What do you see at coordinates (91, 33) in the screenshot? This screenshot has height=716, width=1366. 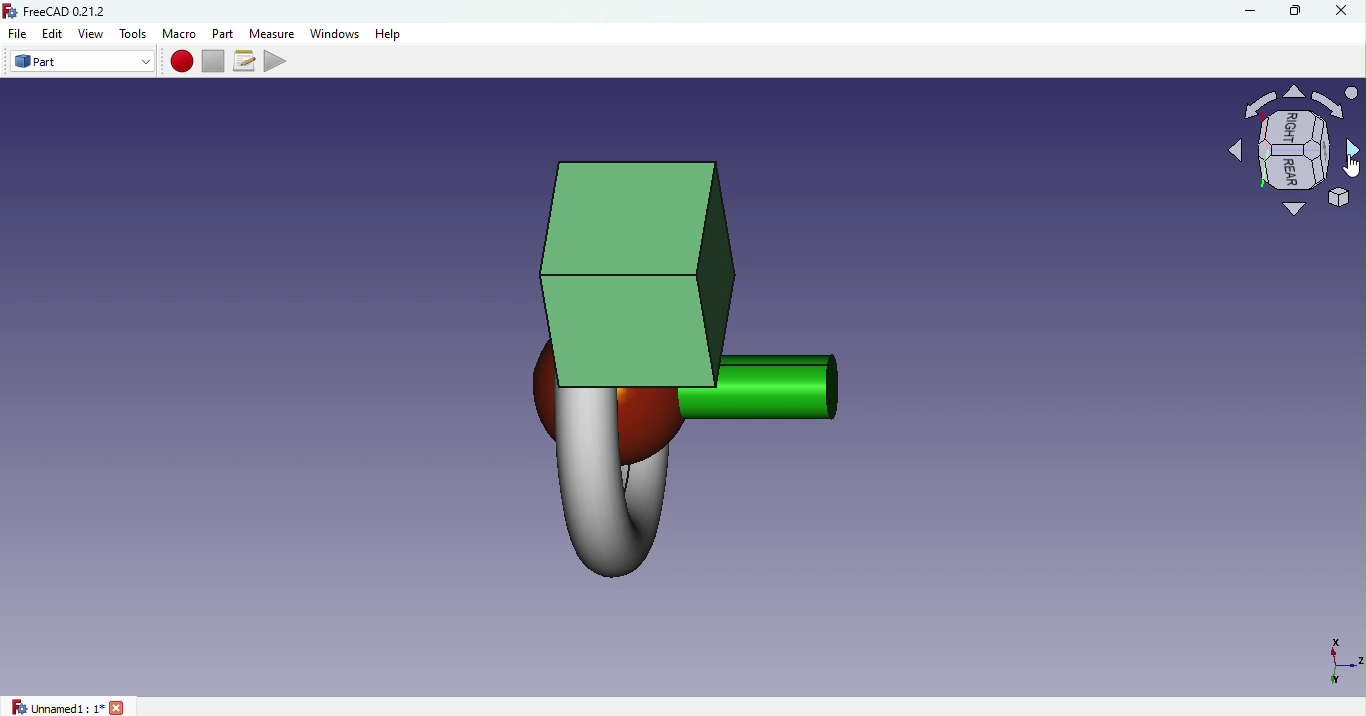 I see `View` at bounding box center [91, 33].